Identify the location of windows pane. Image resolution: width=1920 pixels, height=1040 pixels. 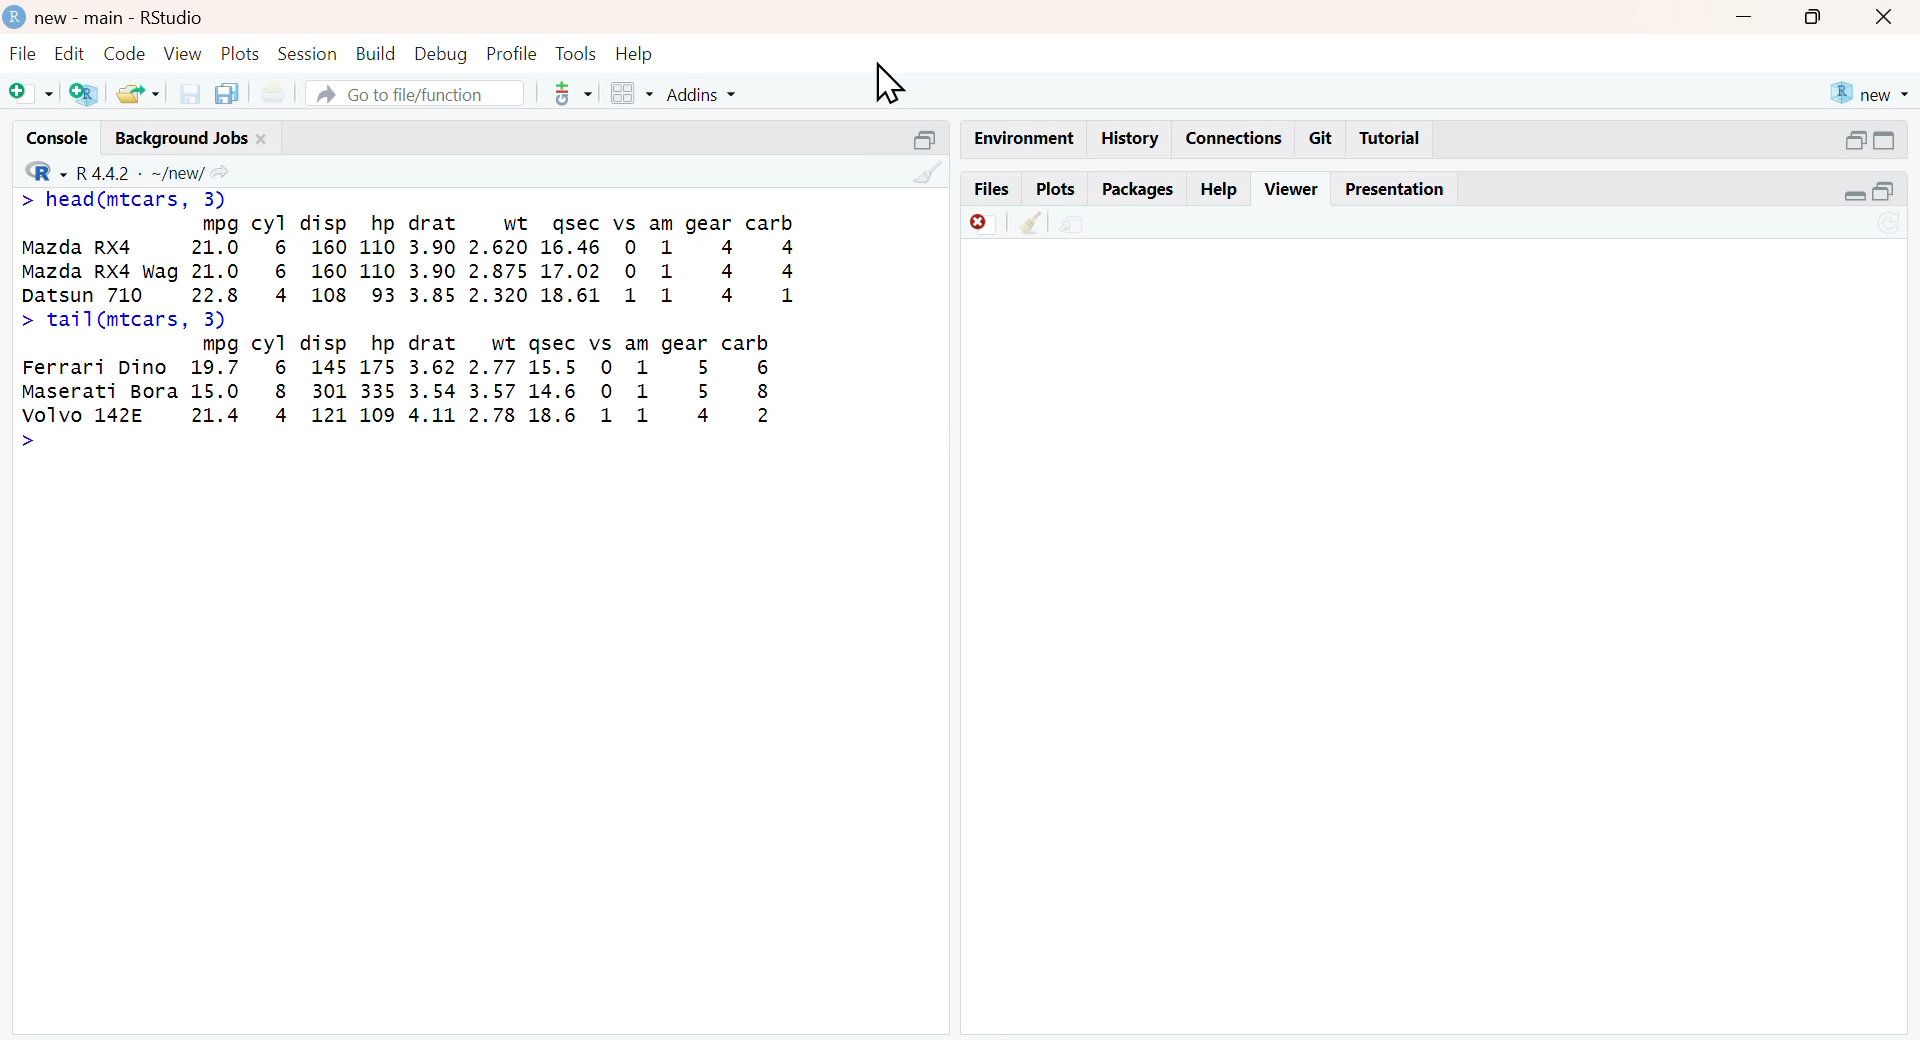
(623, 94).